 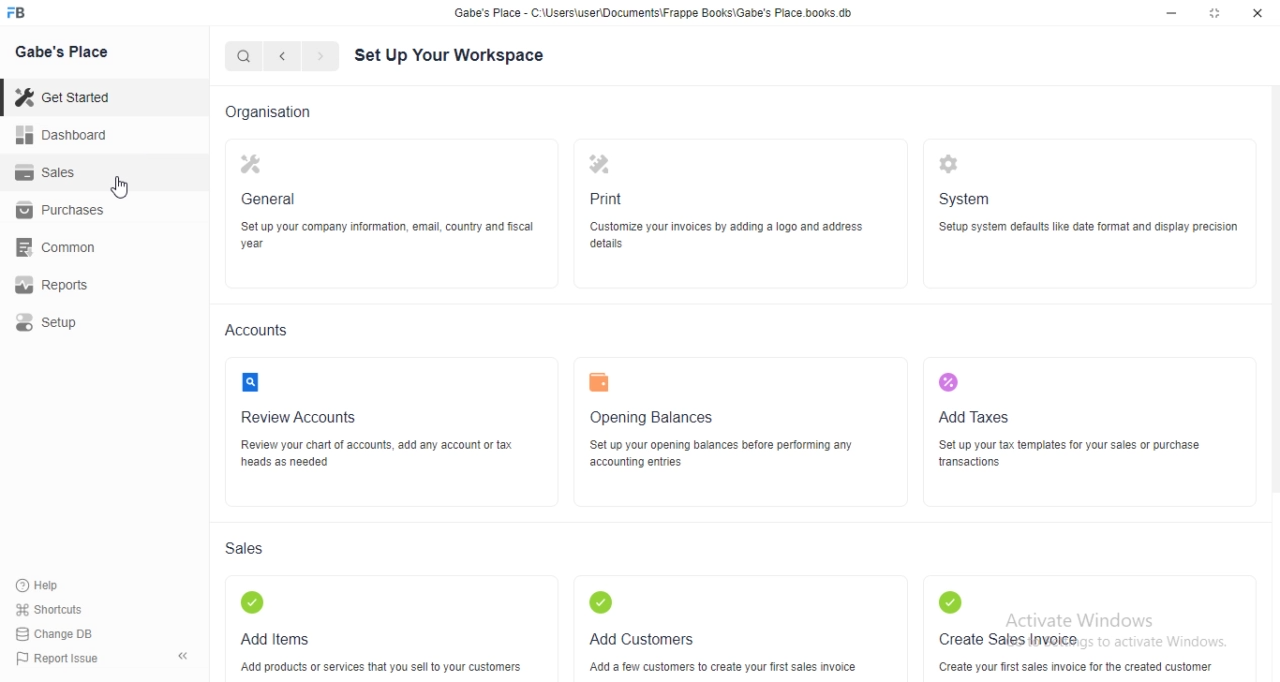 What do you see at coordinates (1257, 14) in the screenshot?
I see `close` at bounding box center [1257, 14].